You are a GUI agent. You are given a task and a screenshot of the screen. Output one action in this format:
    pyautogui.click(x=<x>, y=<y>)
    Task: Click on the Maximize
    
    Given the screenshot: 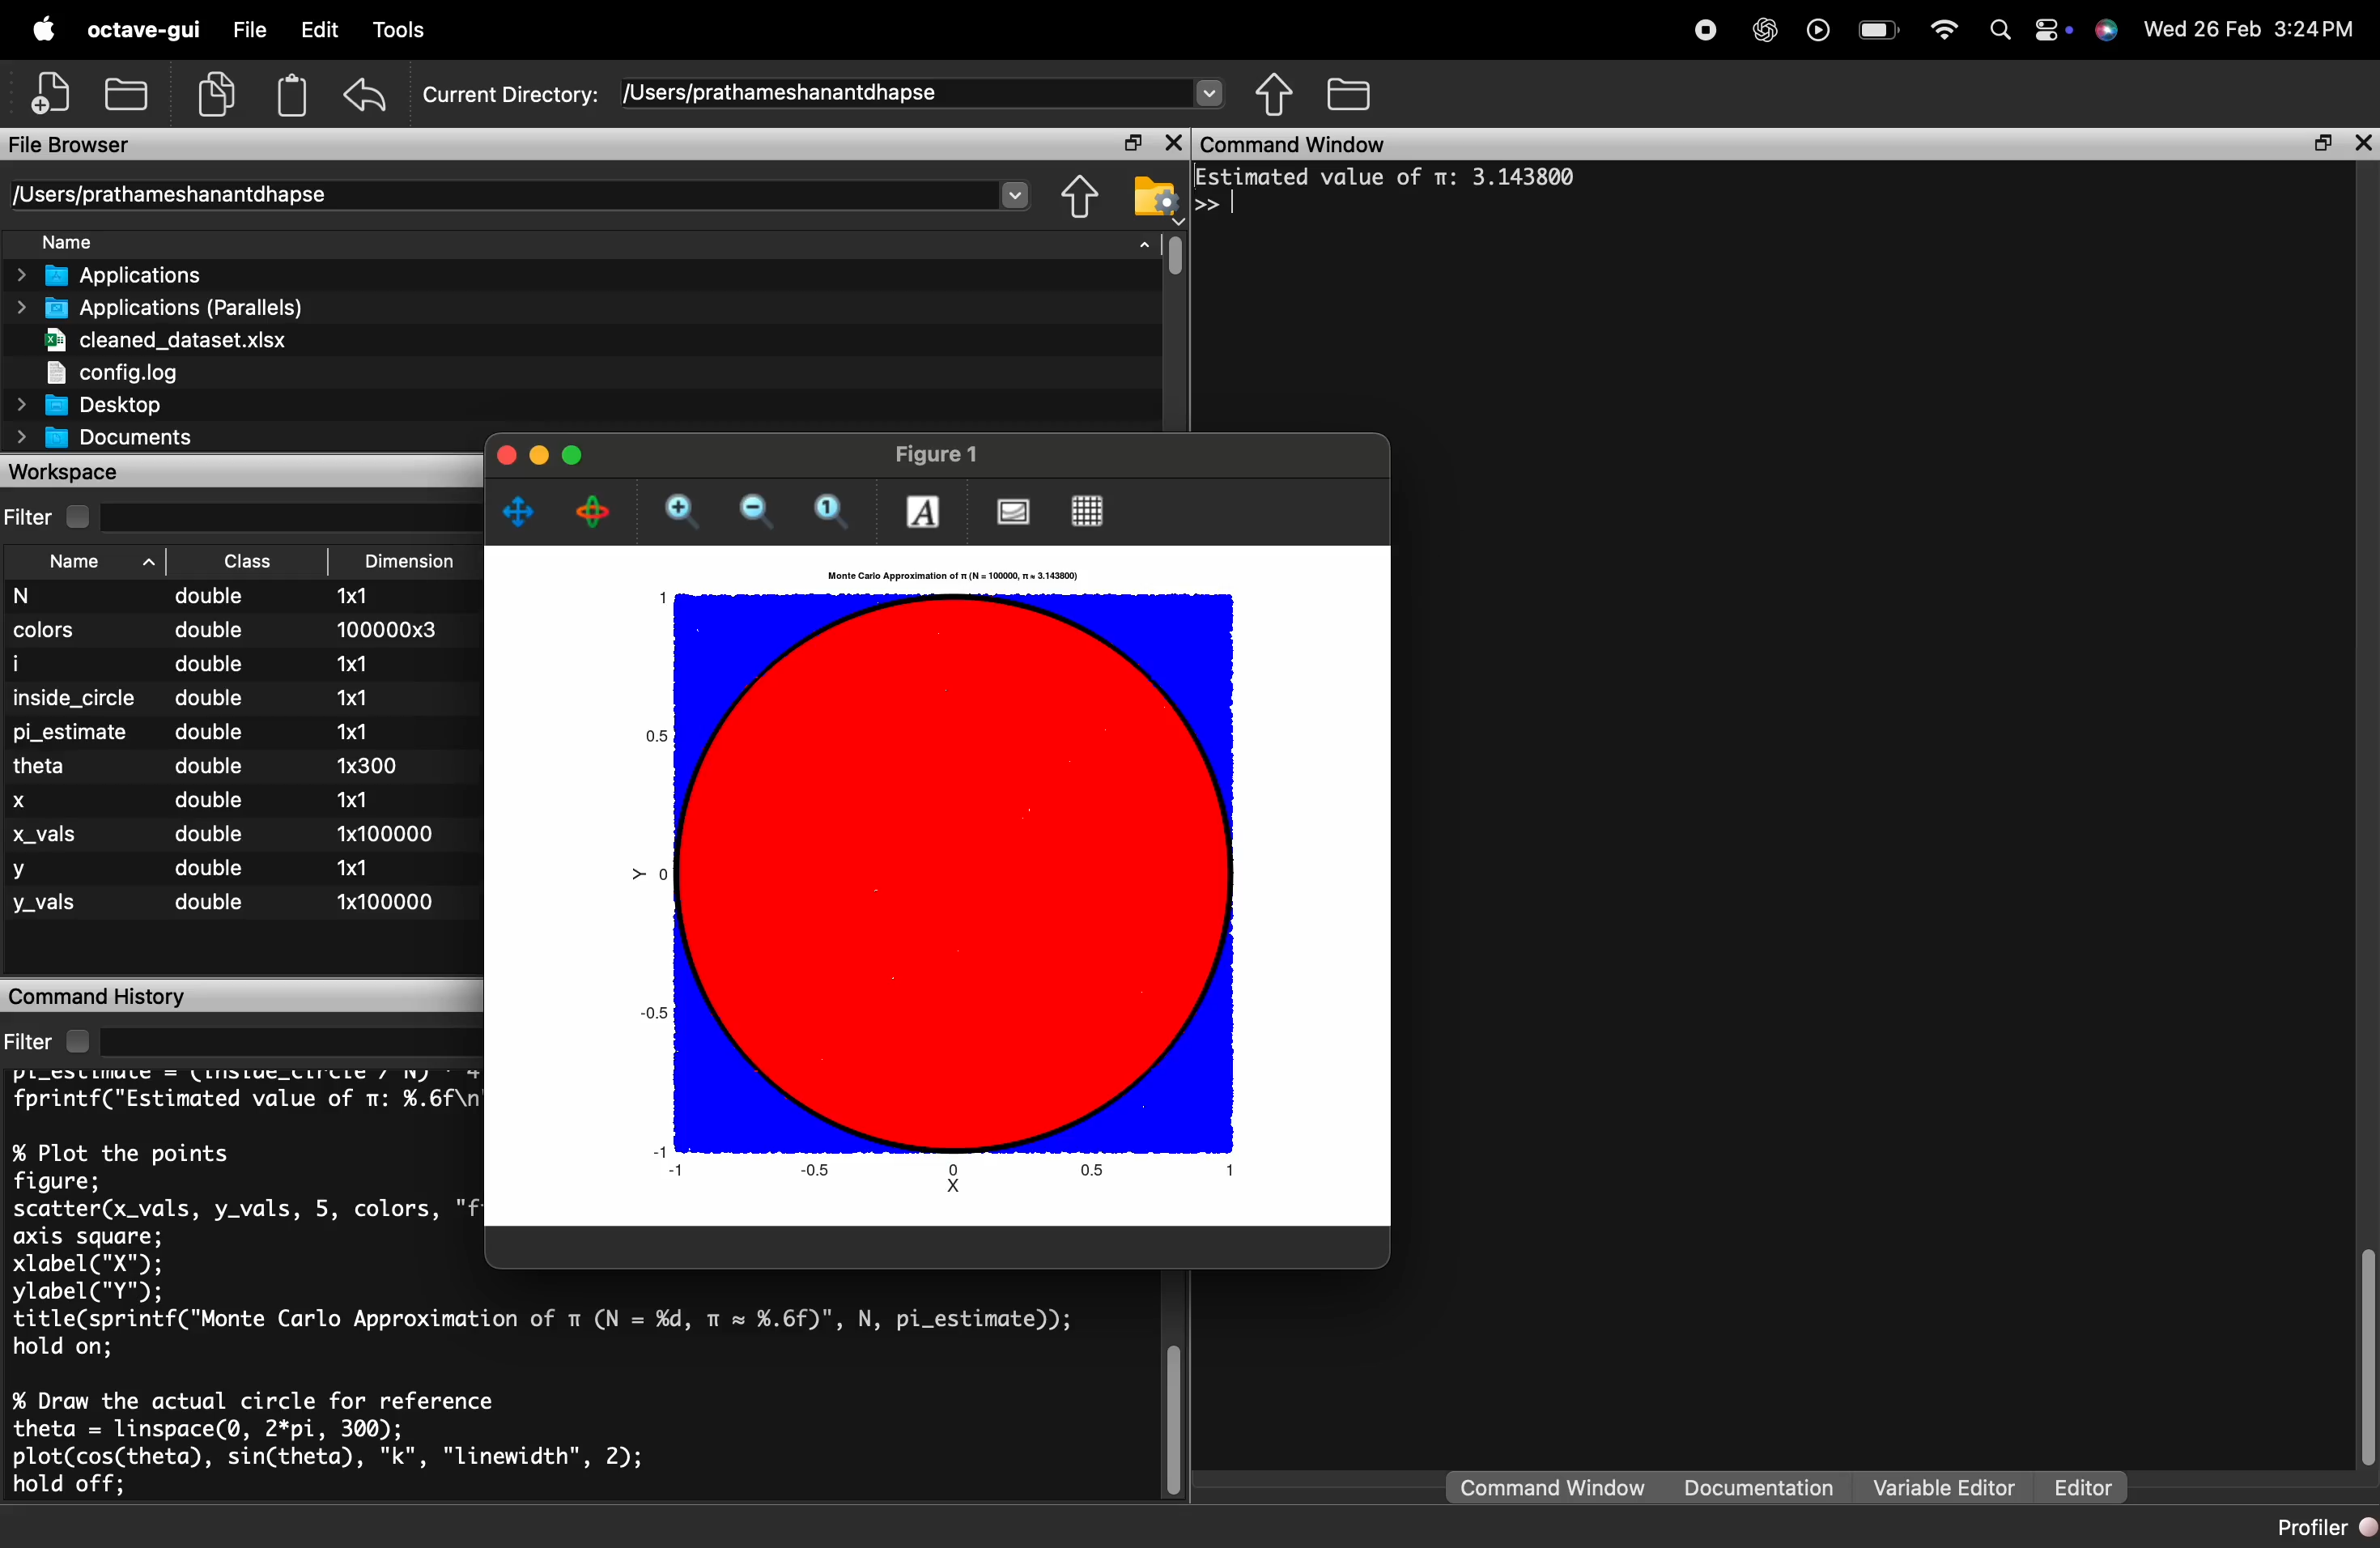 What is the action you would take?
    pyautogui.click(x=1130, y=144)
    